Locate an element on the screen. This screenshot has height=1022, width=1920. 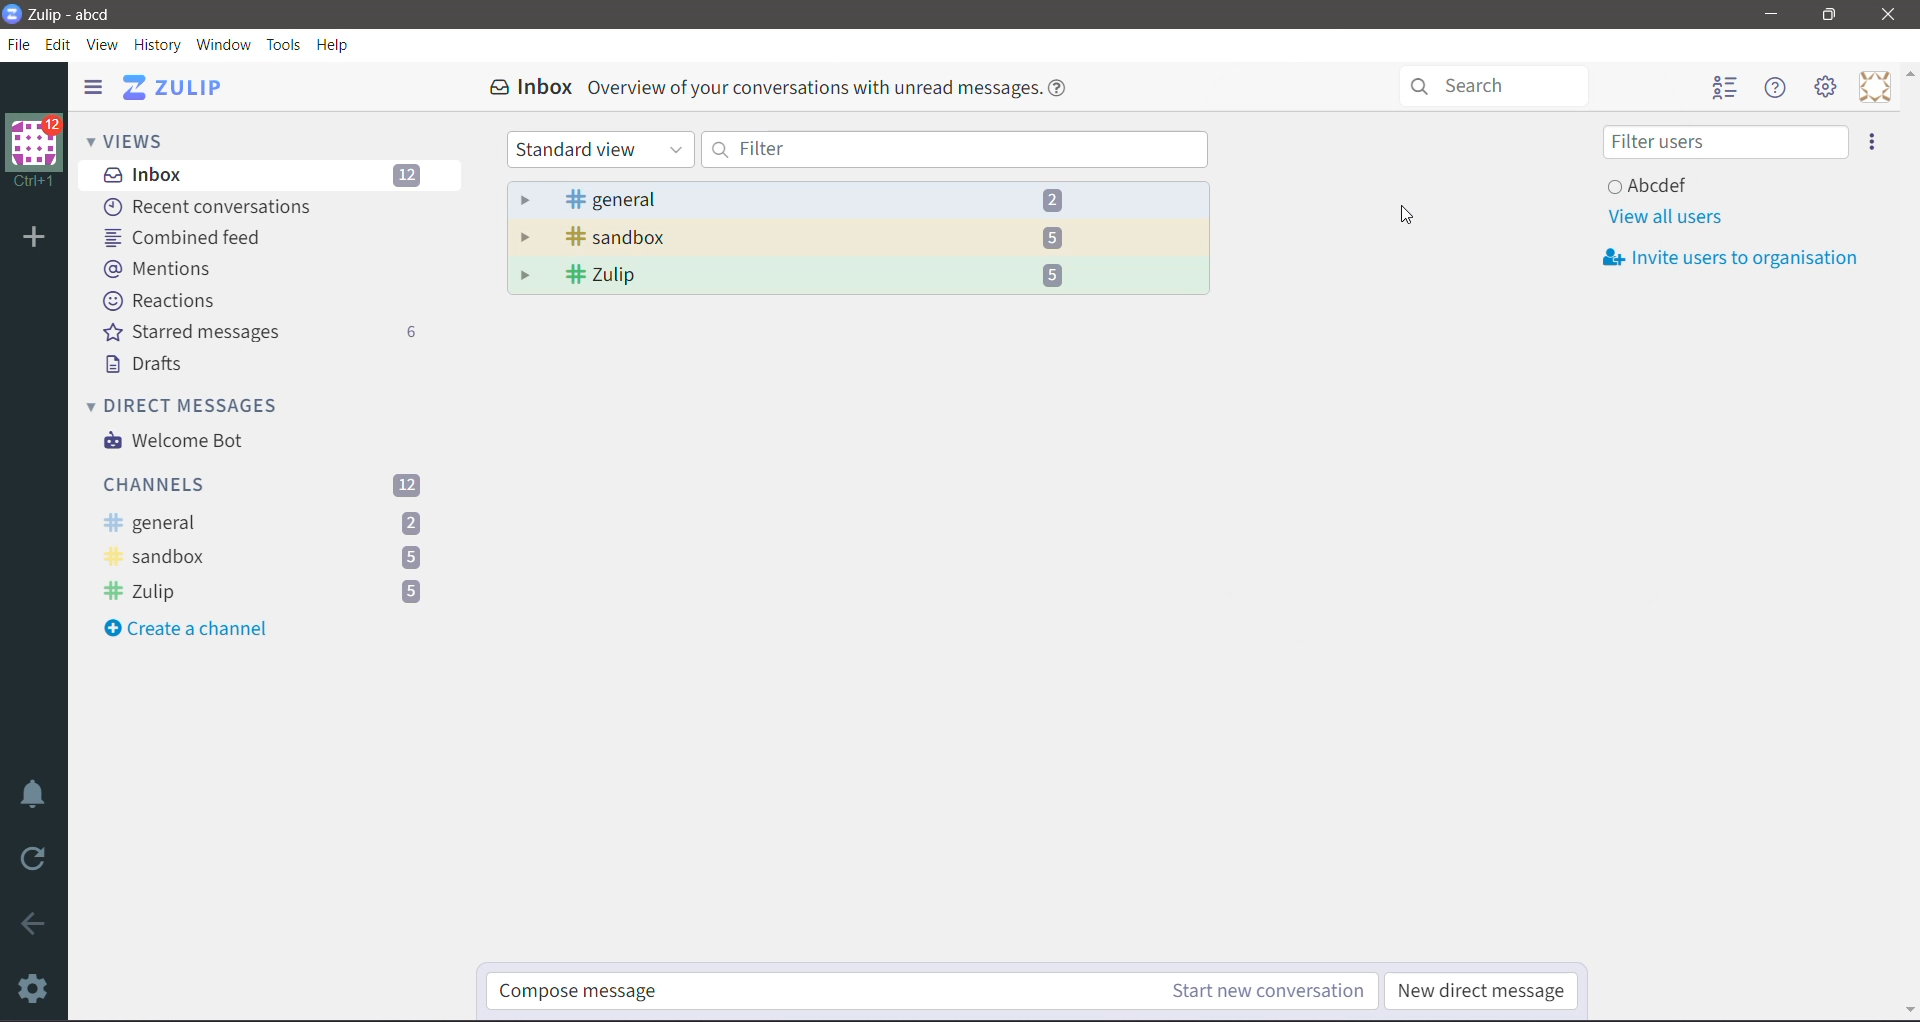
Hide Left Sidebar is located at coordinates (93, 87).